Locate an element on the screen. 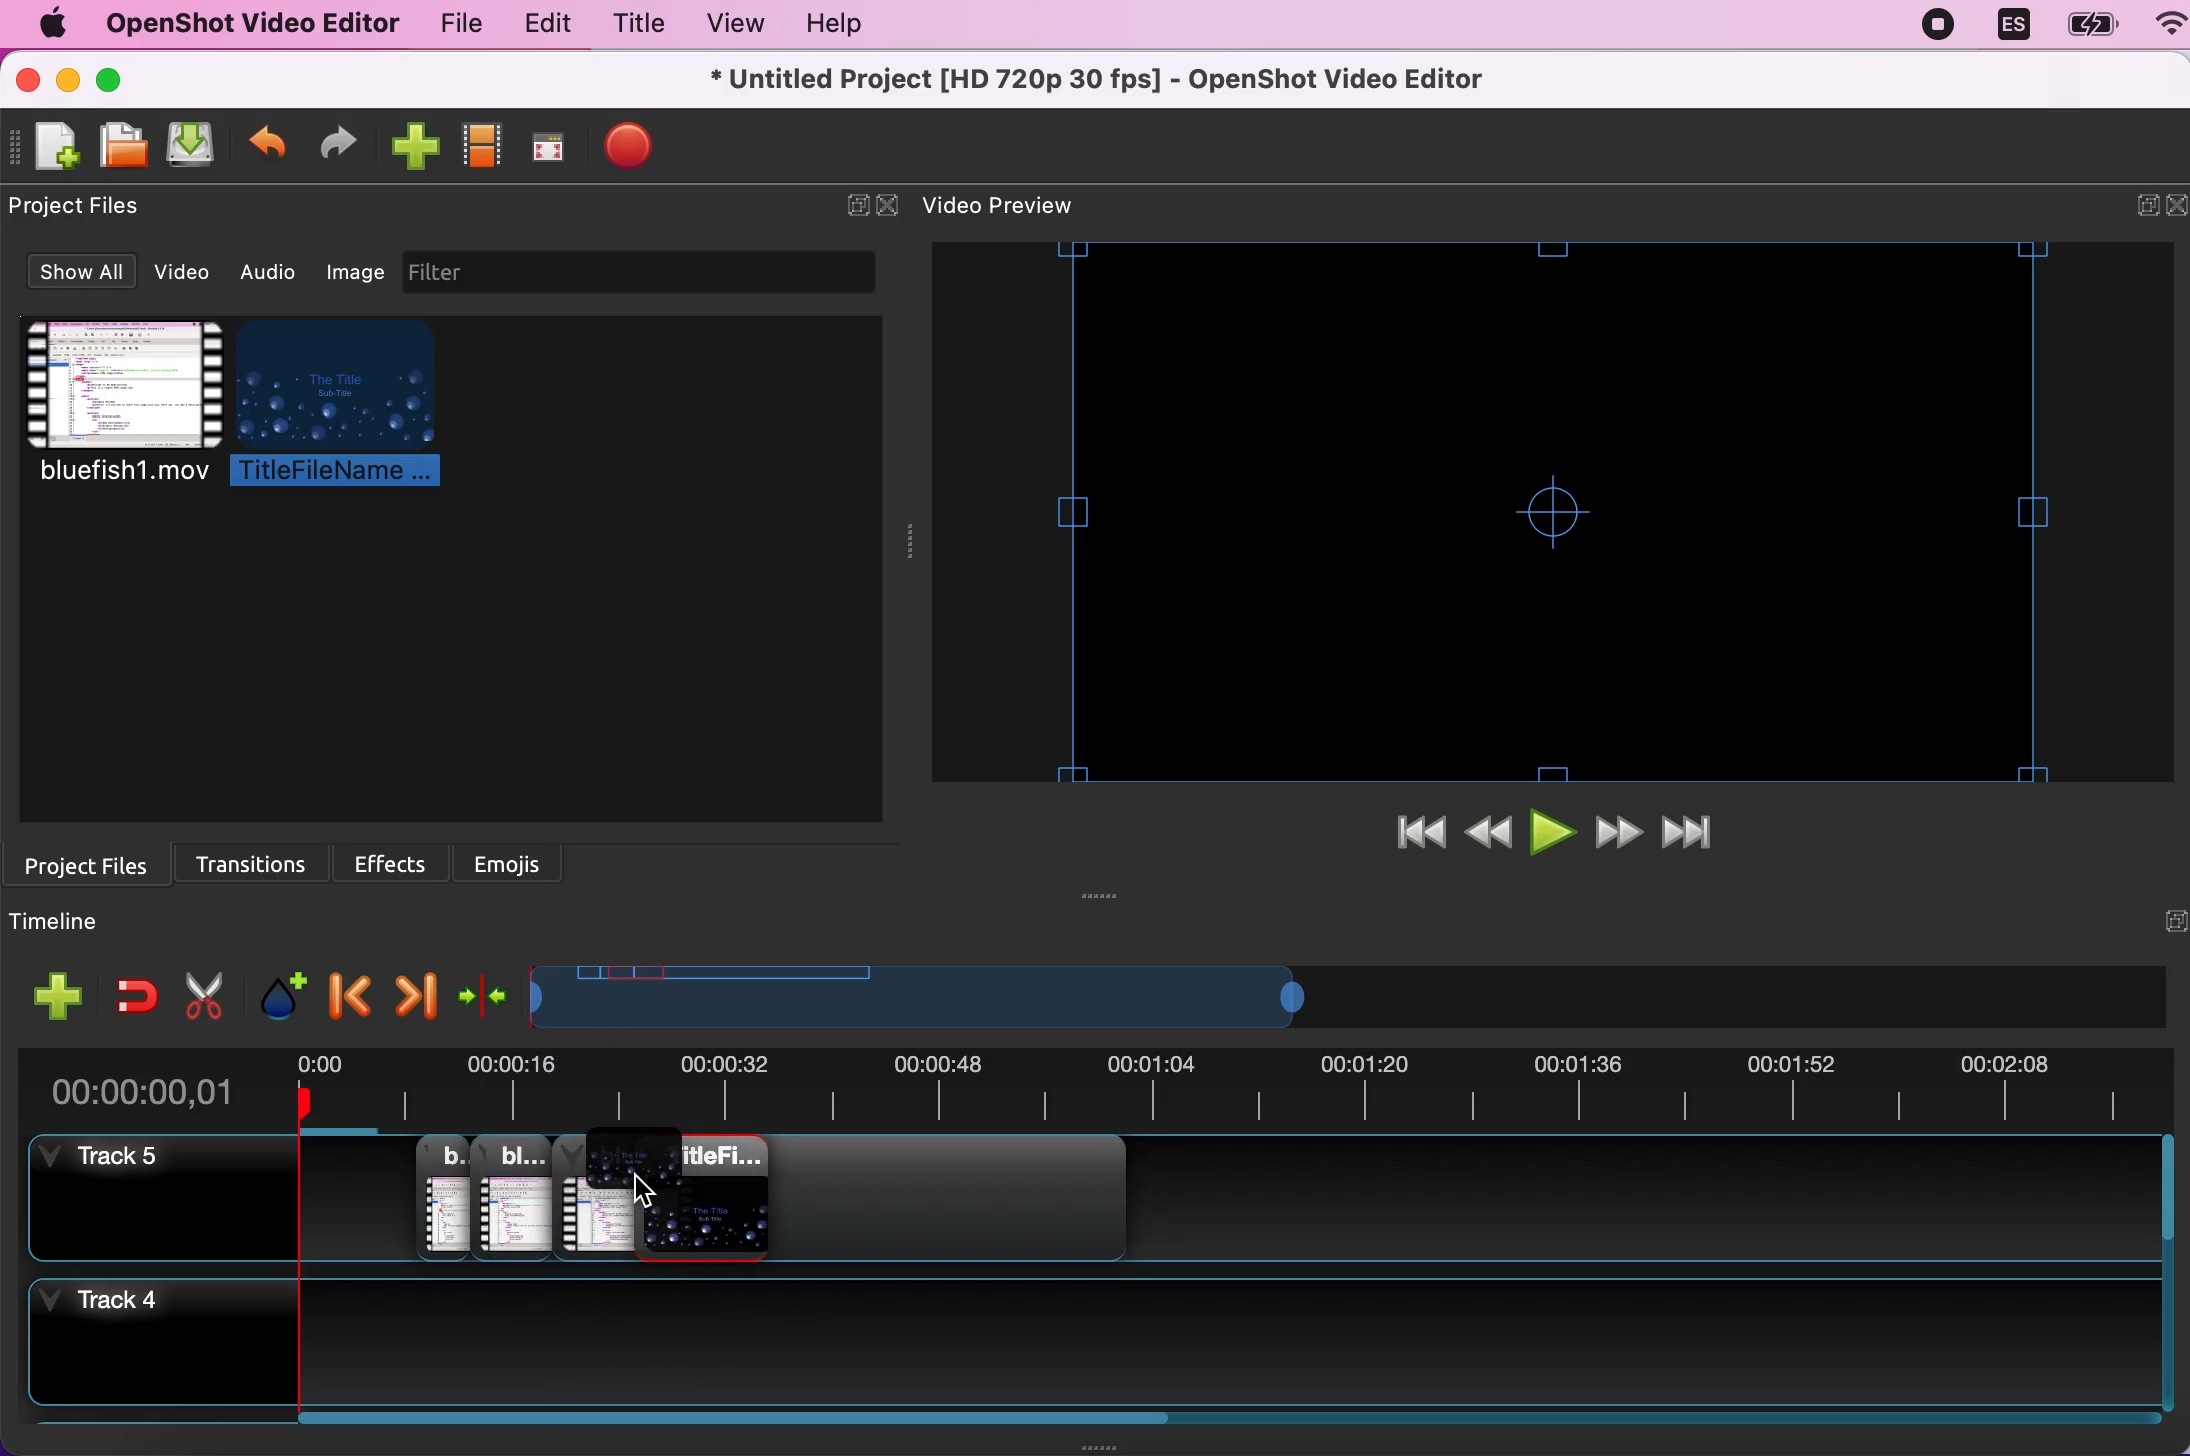  video duration is located at coordinates (1065, 998).